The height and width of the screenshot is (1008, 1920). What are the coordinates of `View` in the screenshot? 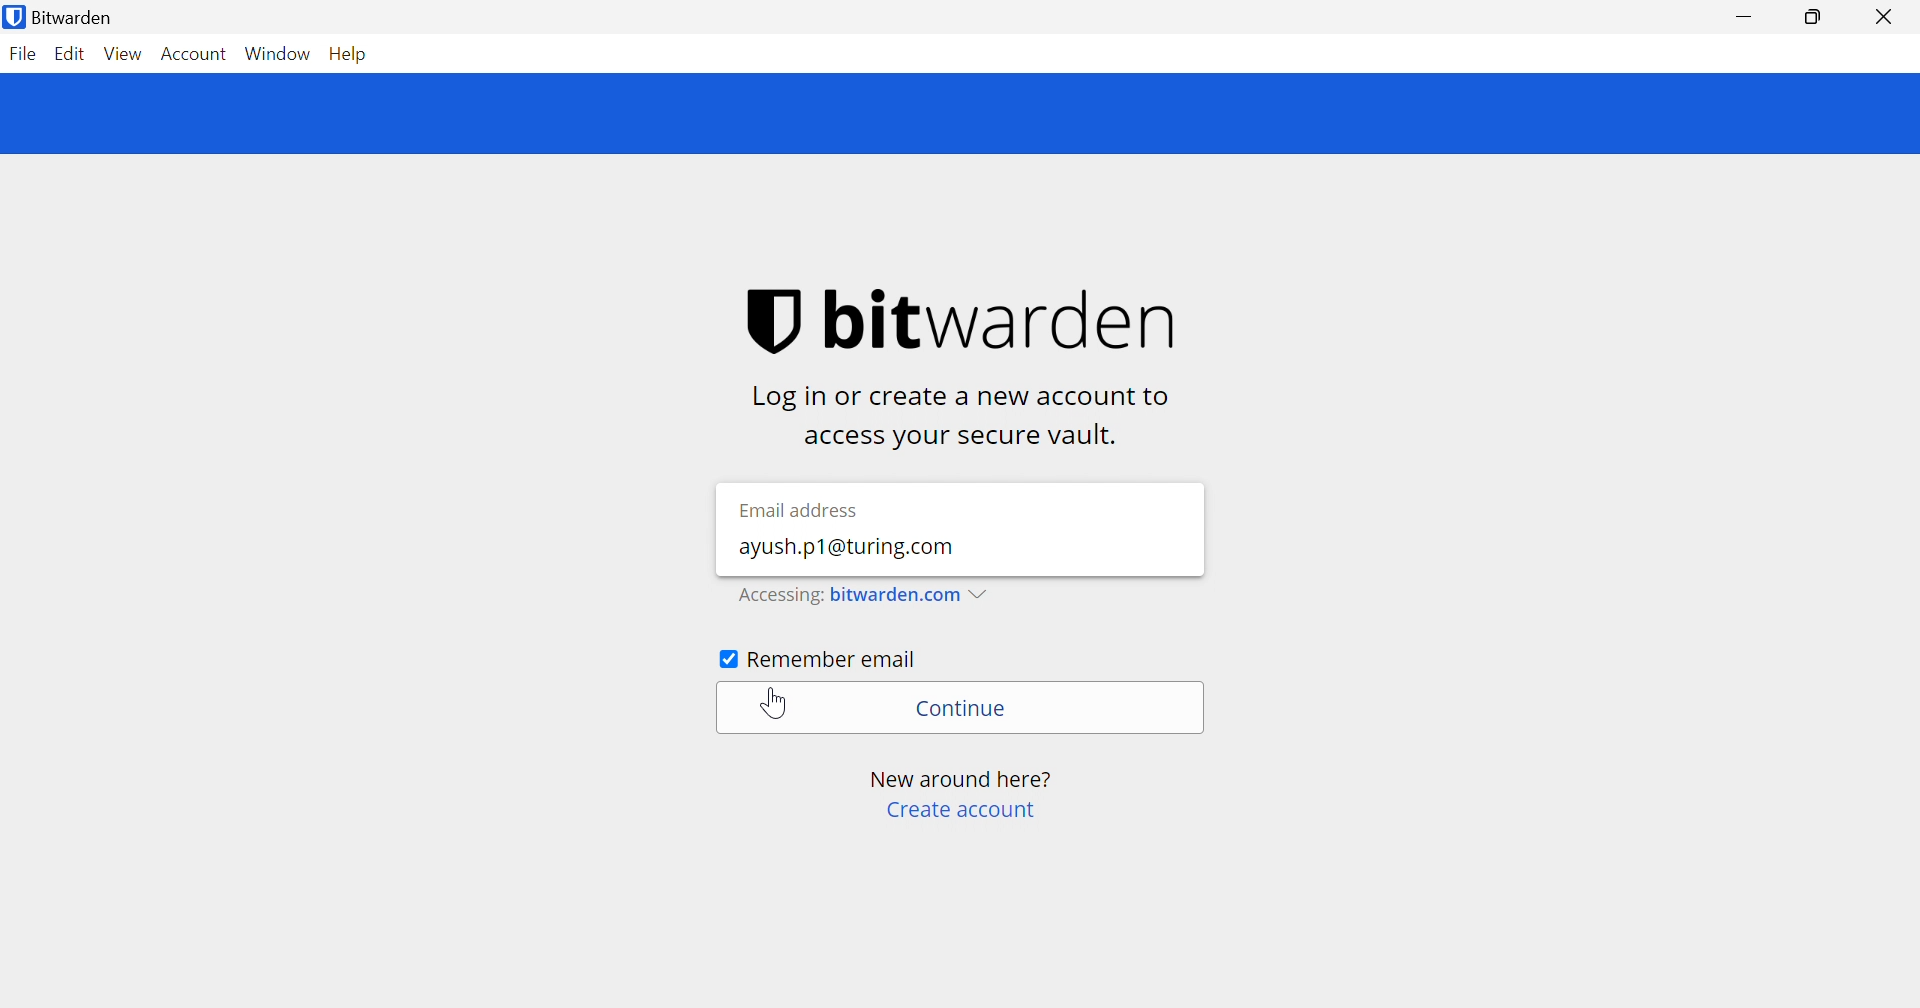 It's located at (124, 54).